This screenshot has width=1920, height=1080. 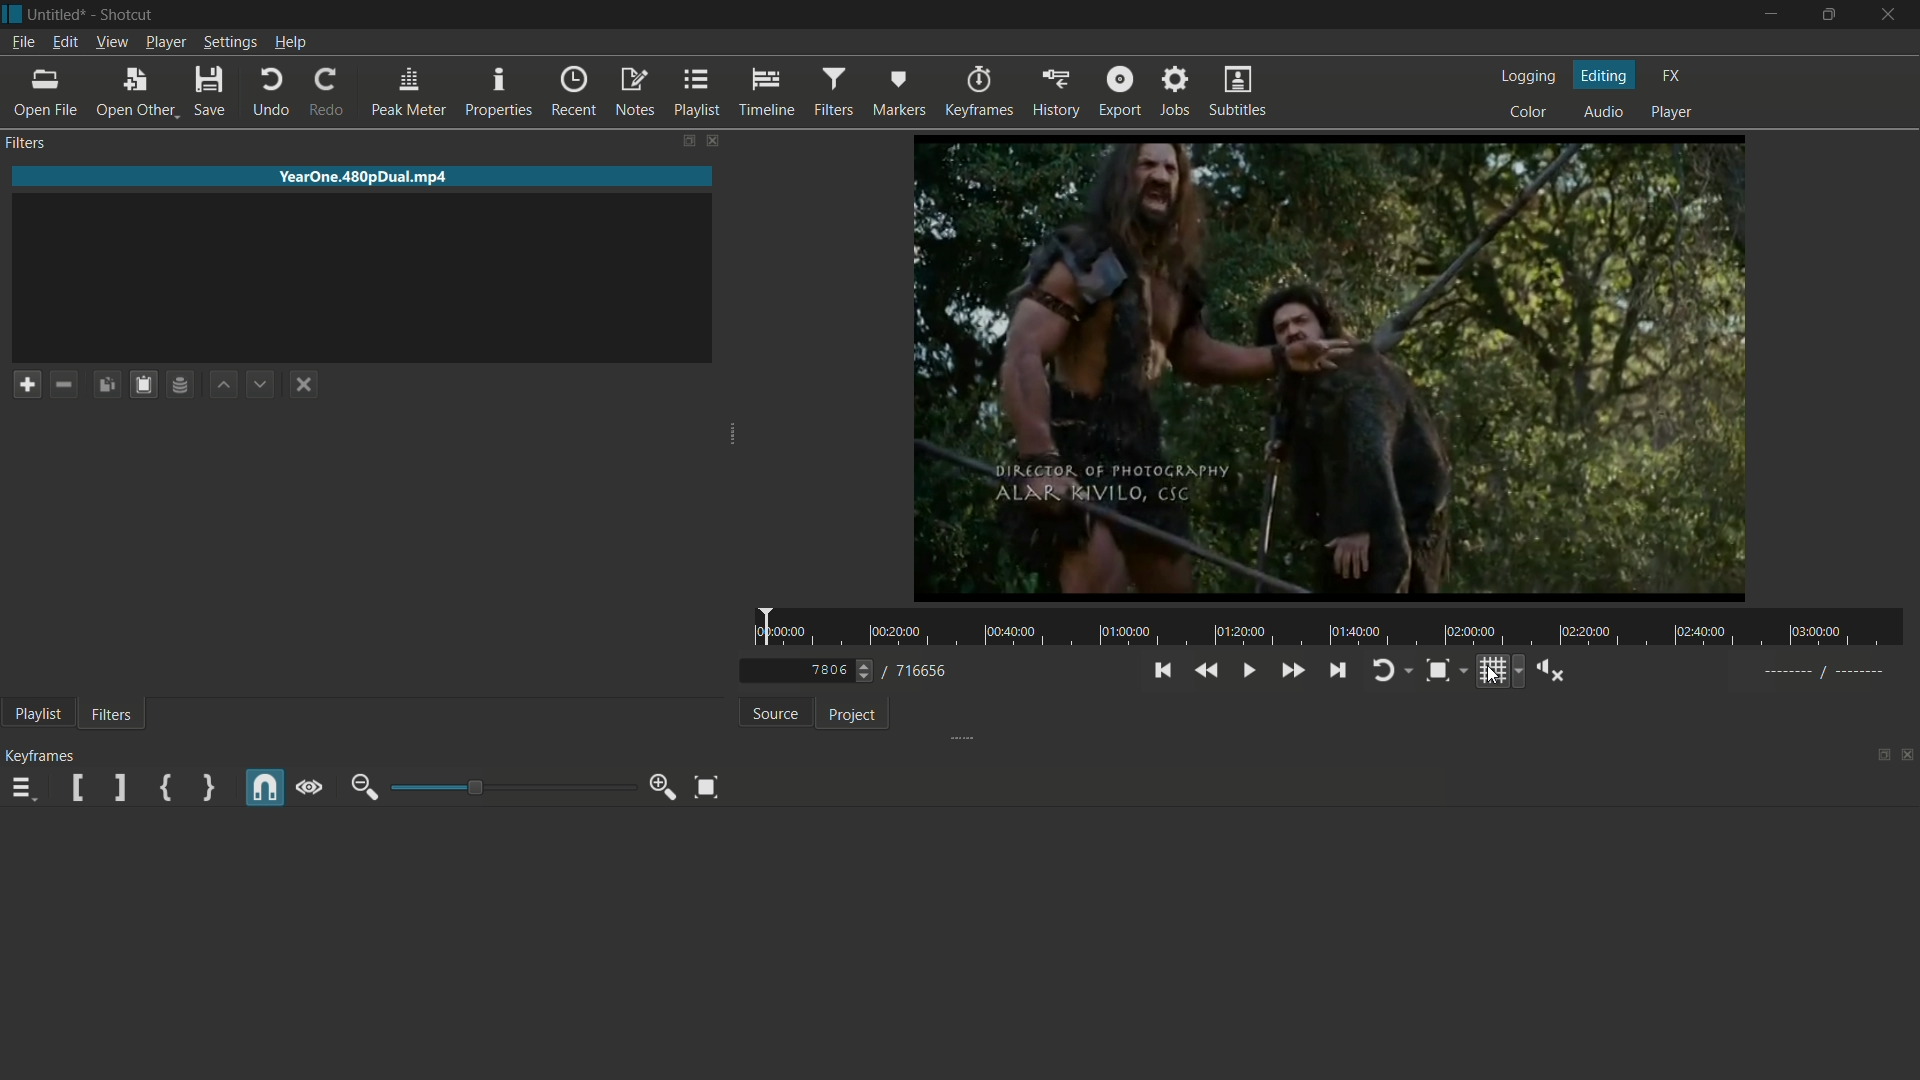 What do you see at coordinates (632, 91) in the screenshot?
I see `notes` at bounding box center [632, 91].